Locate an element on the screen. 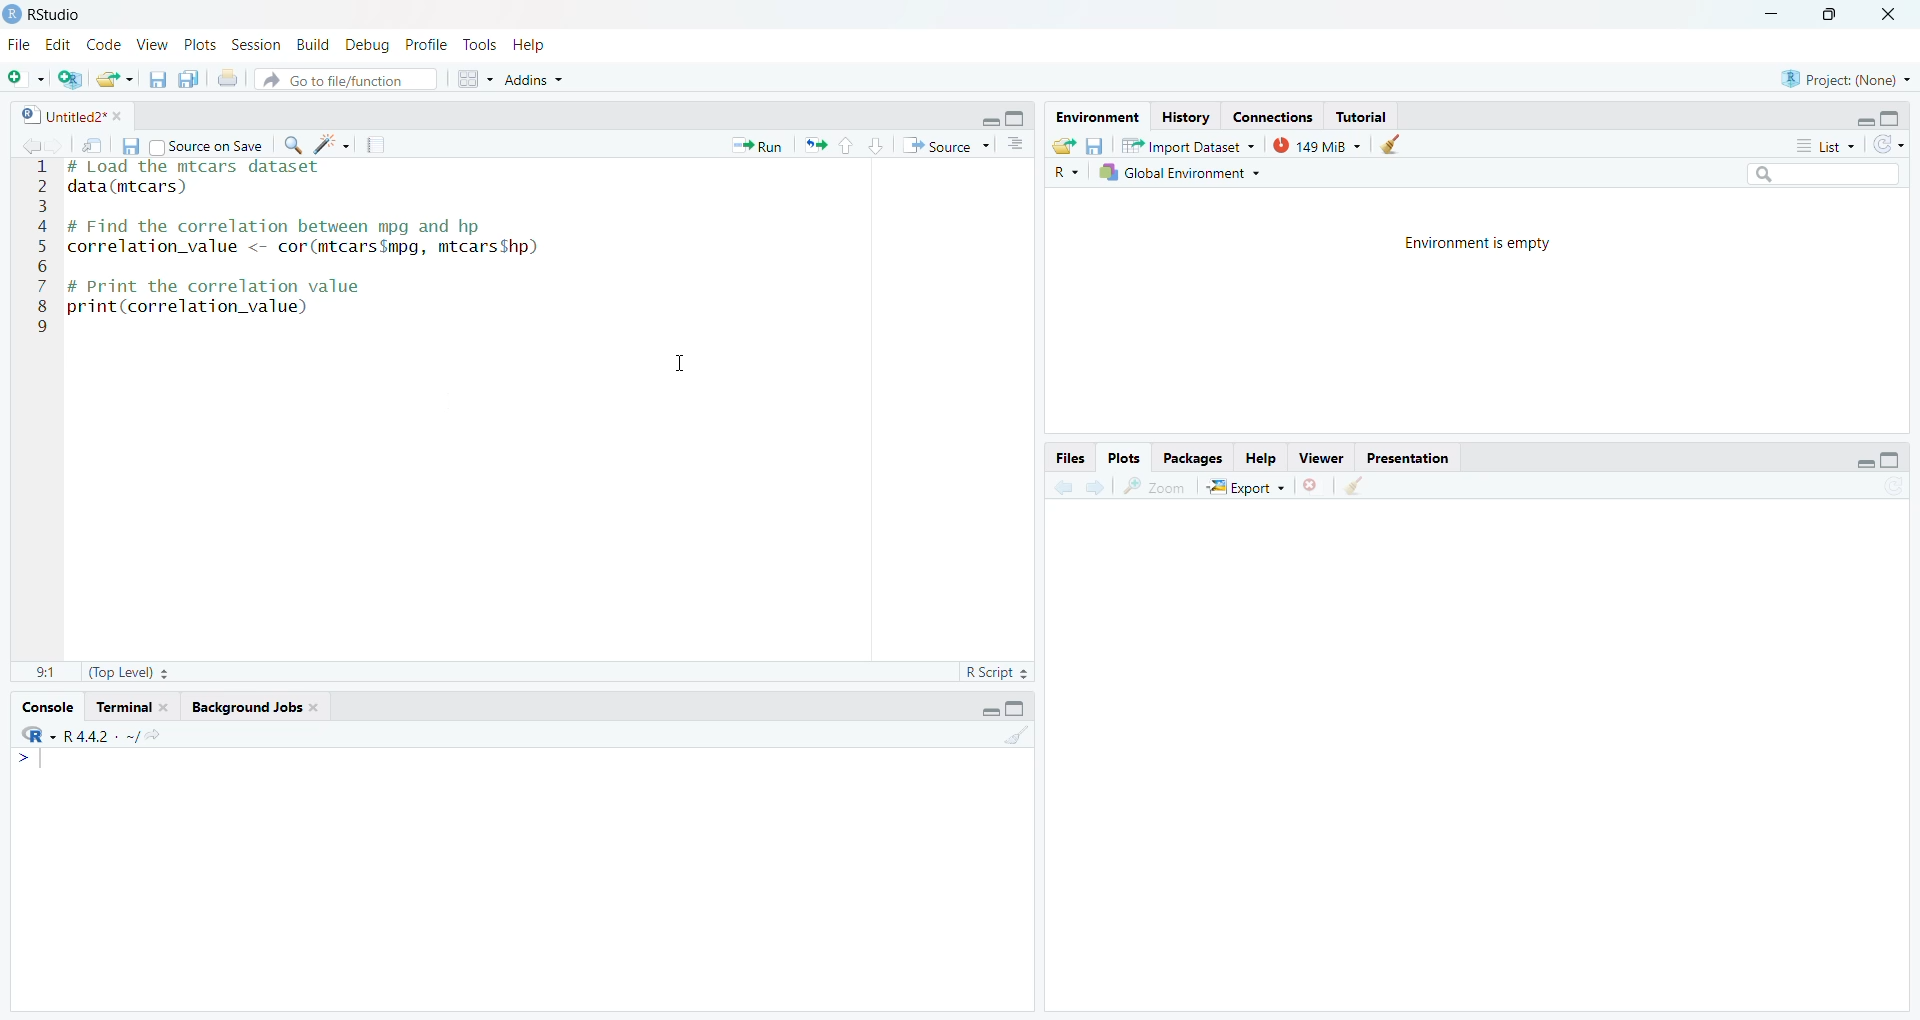  Plots is located at coordinates (200, 44).